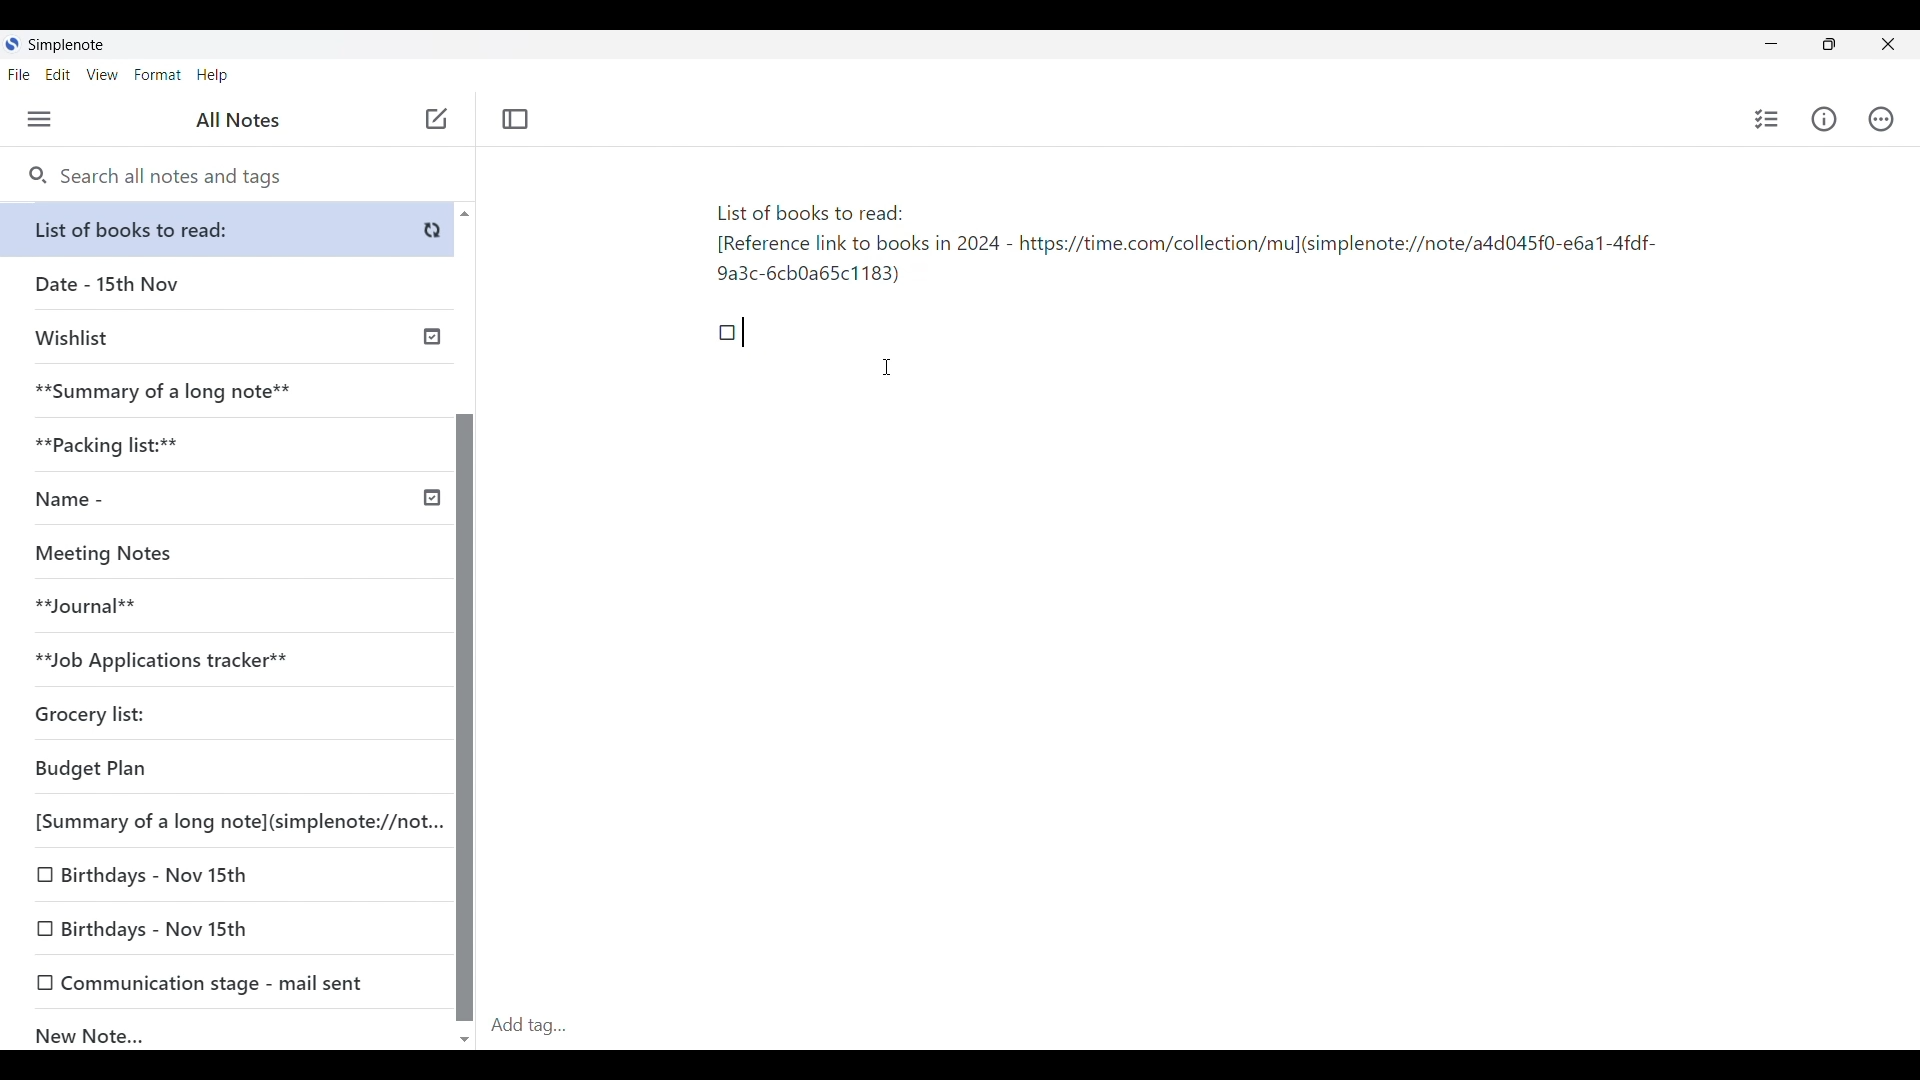  I want to click on Edit, so click(58, 75).